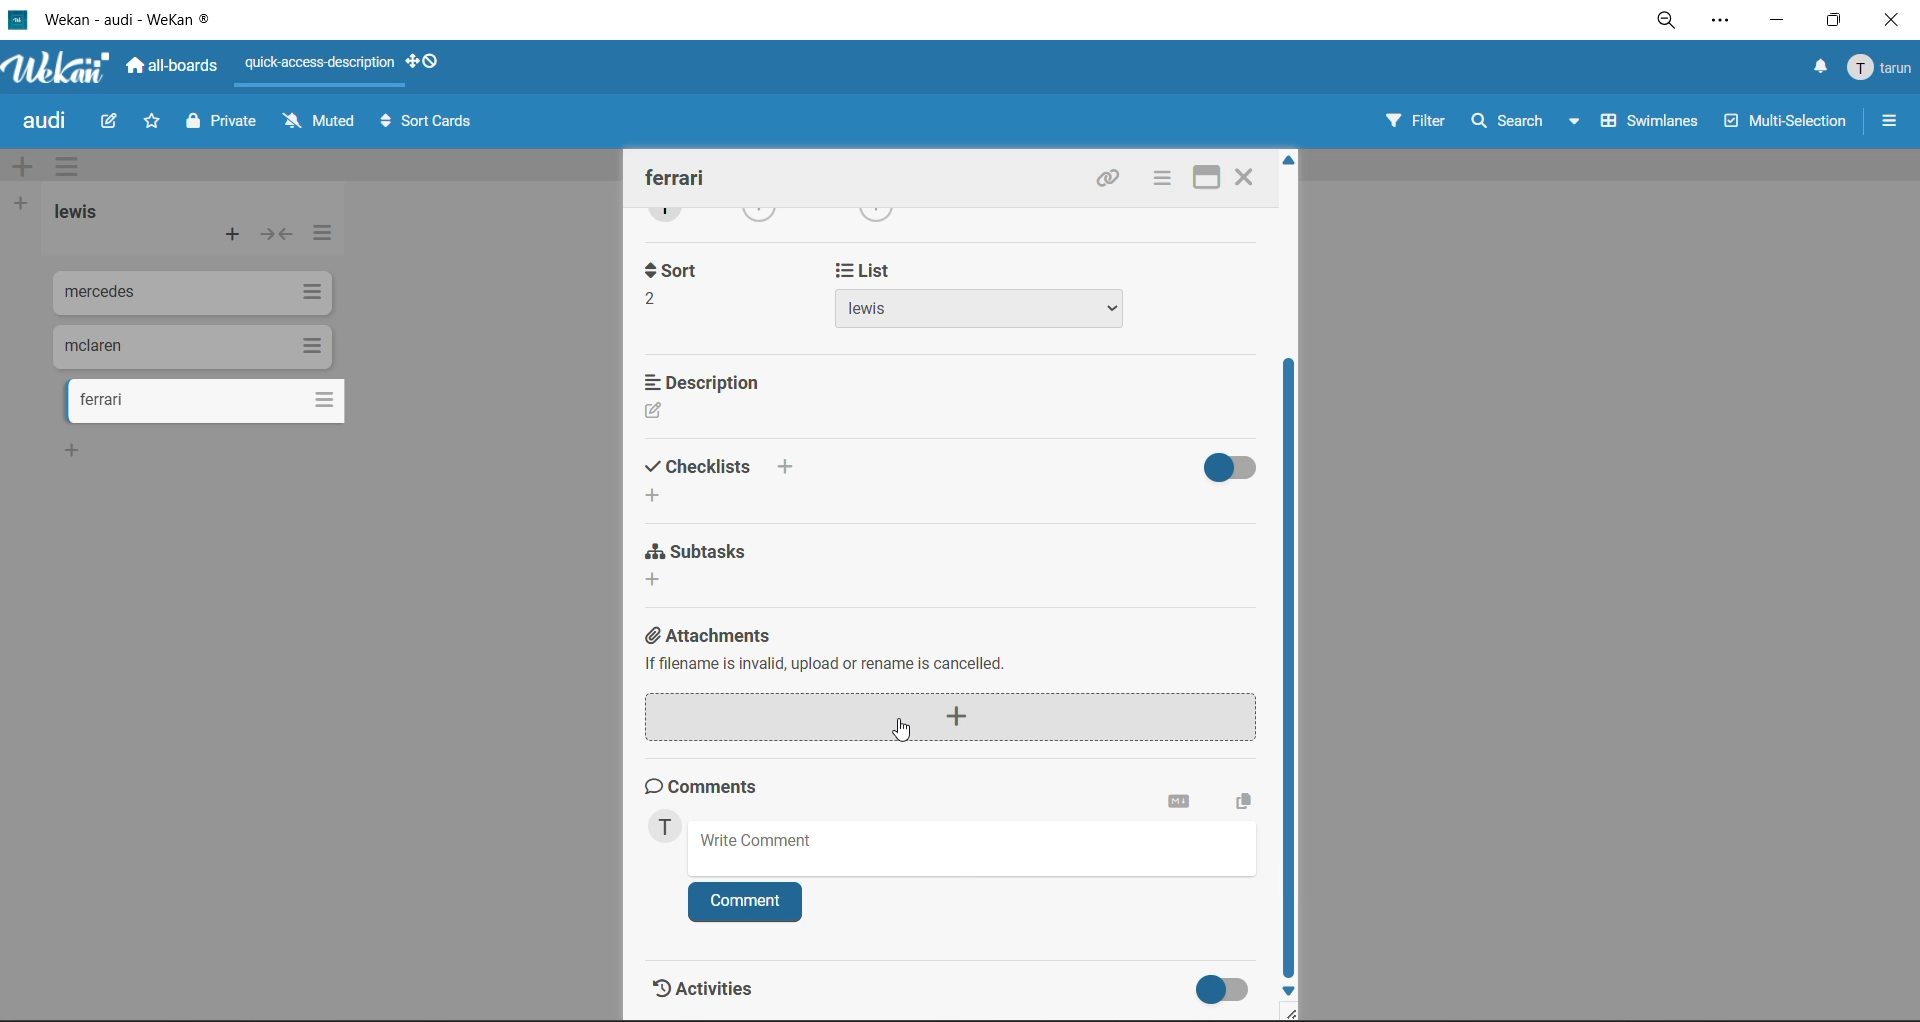 Image resolution: width=1920 pixels, height=1022 pixels. Describe the element at coordinates (978, 303) in the screenshot. I see `list` at that location.